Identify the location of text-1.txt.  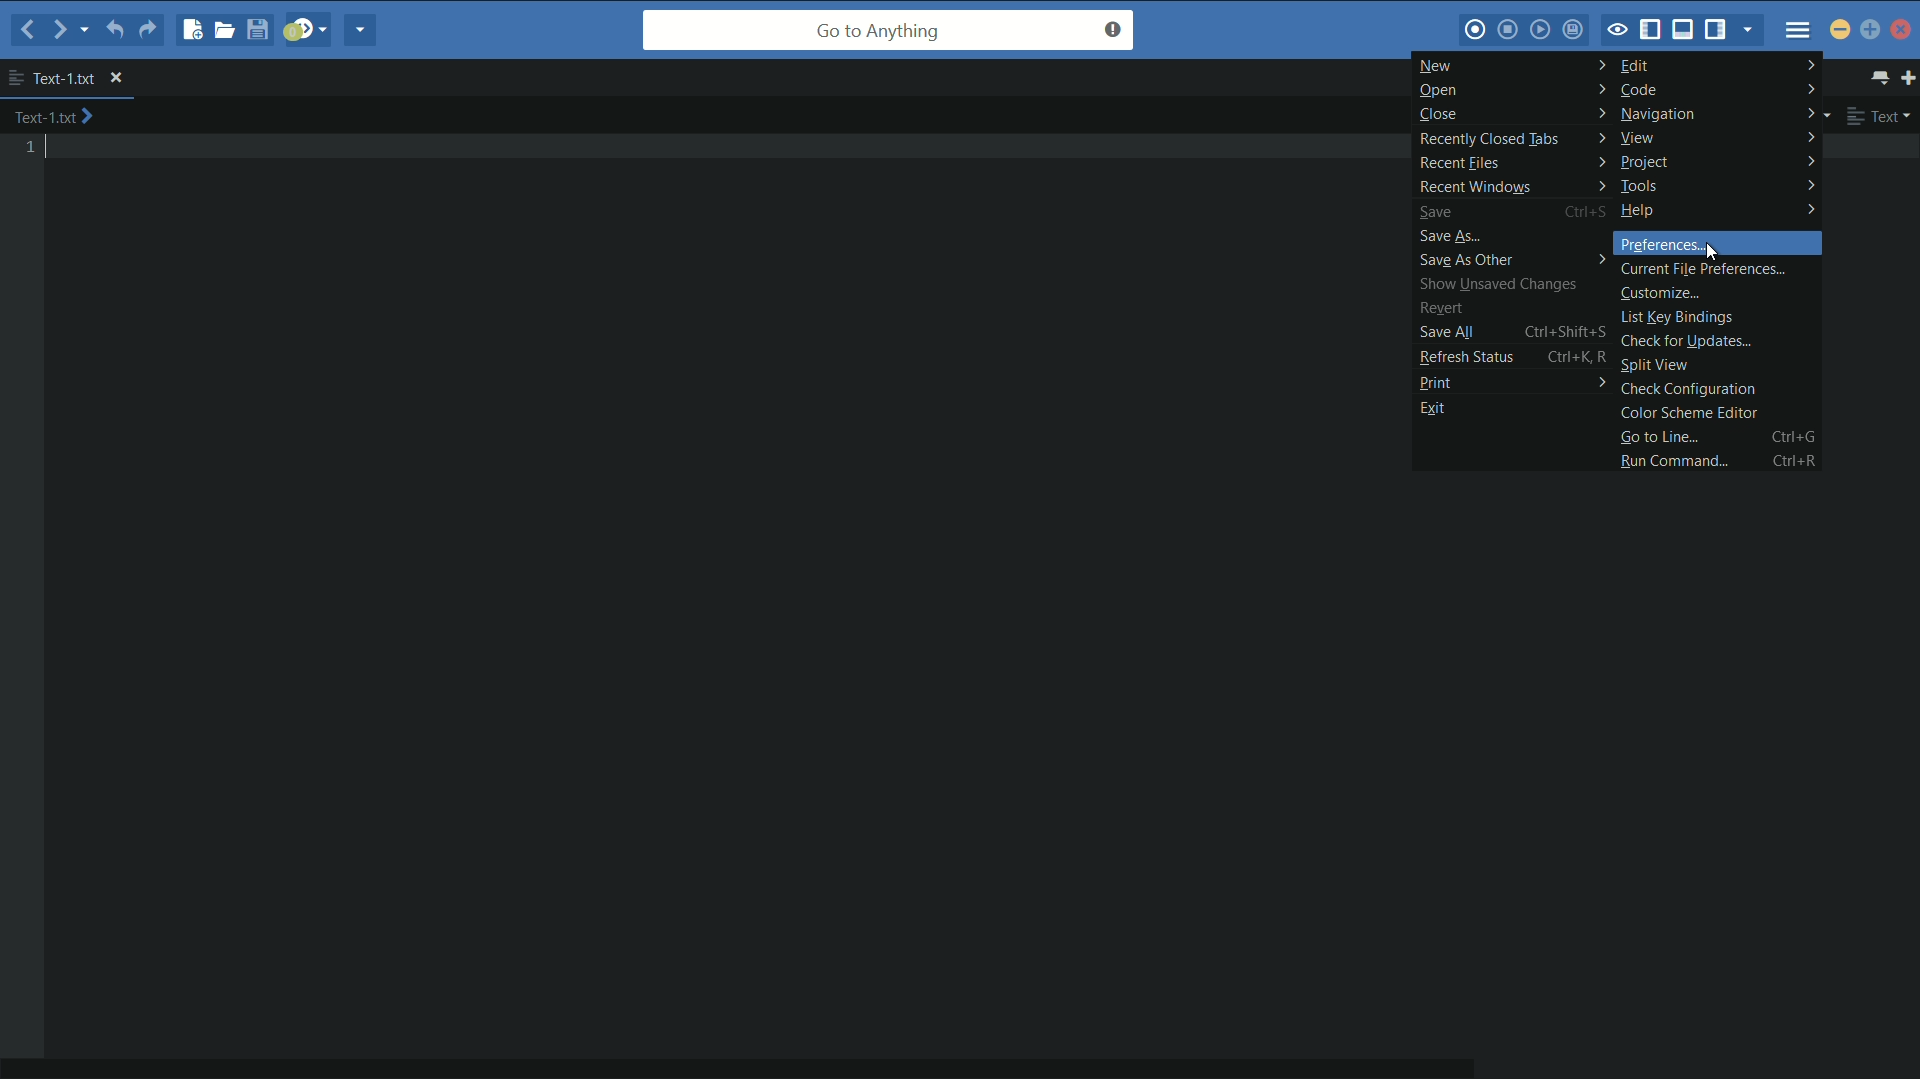
(52, 78).